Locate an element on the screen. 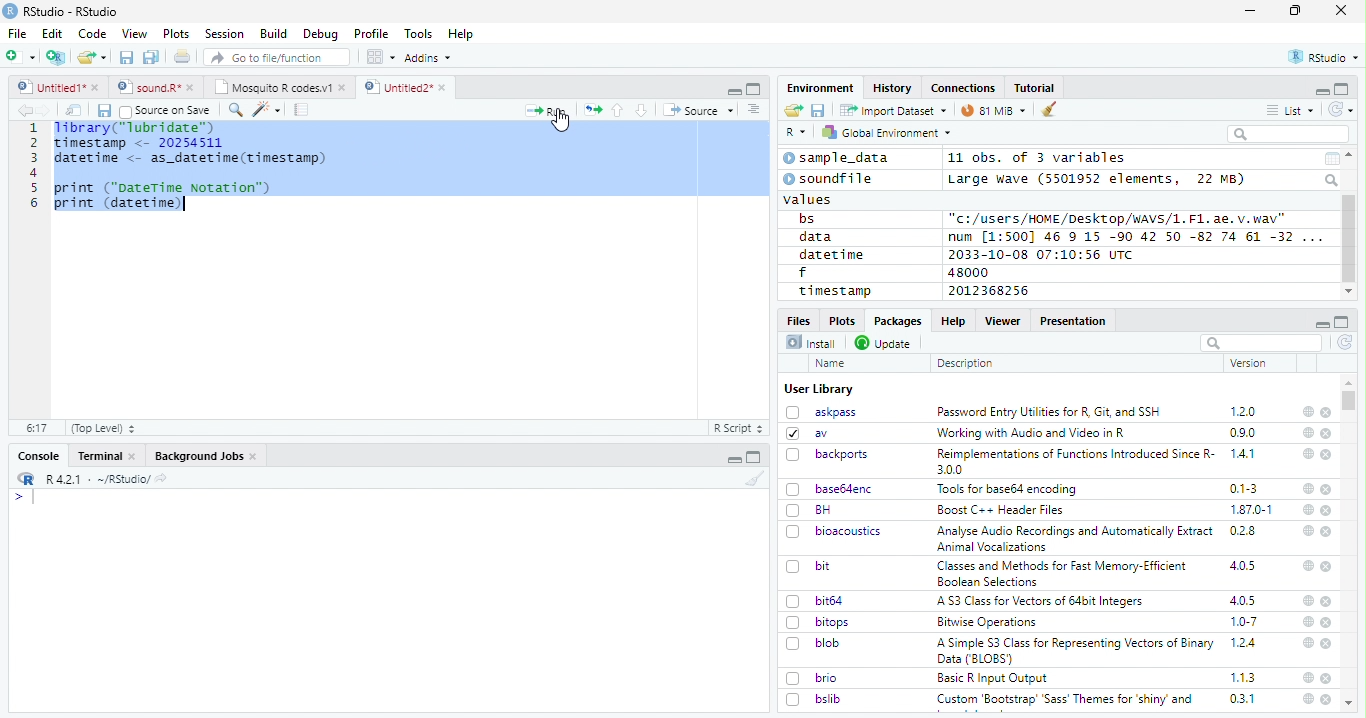 This screenshot has height=718, width=1366. bitops is located at coordinates (819, 622).